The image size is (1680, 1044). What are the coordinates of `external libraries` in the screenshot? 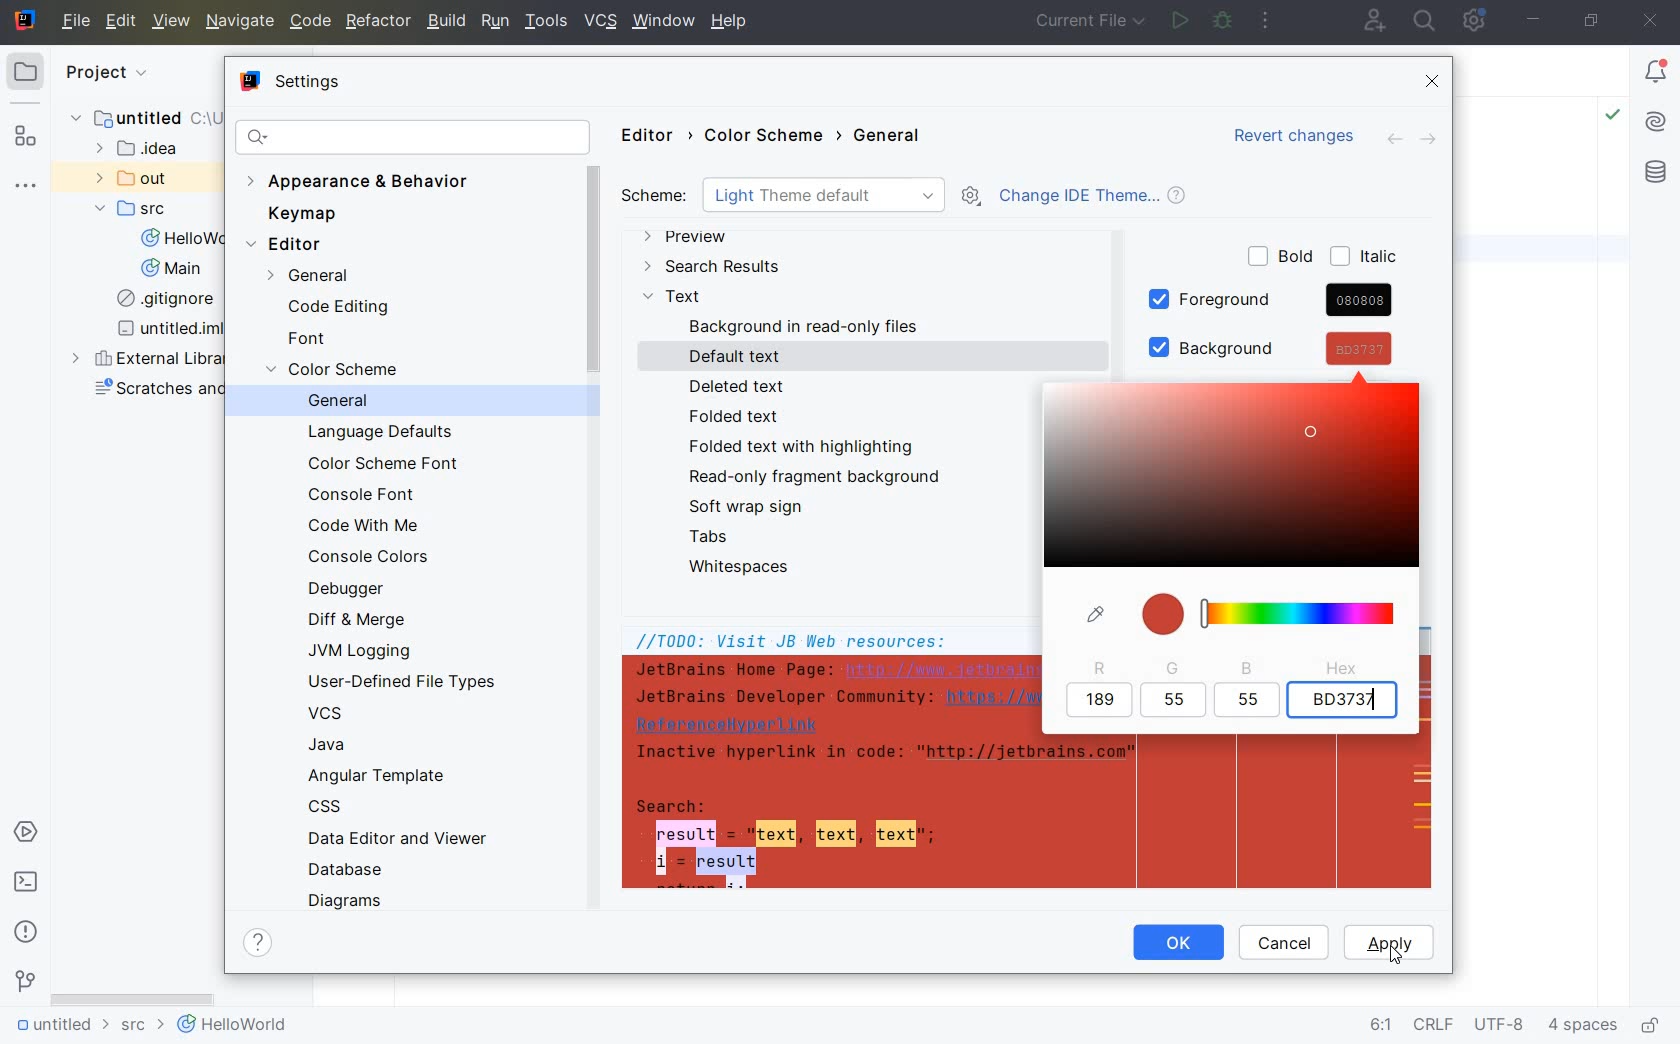 It's located at (151, 359).